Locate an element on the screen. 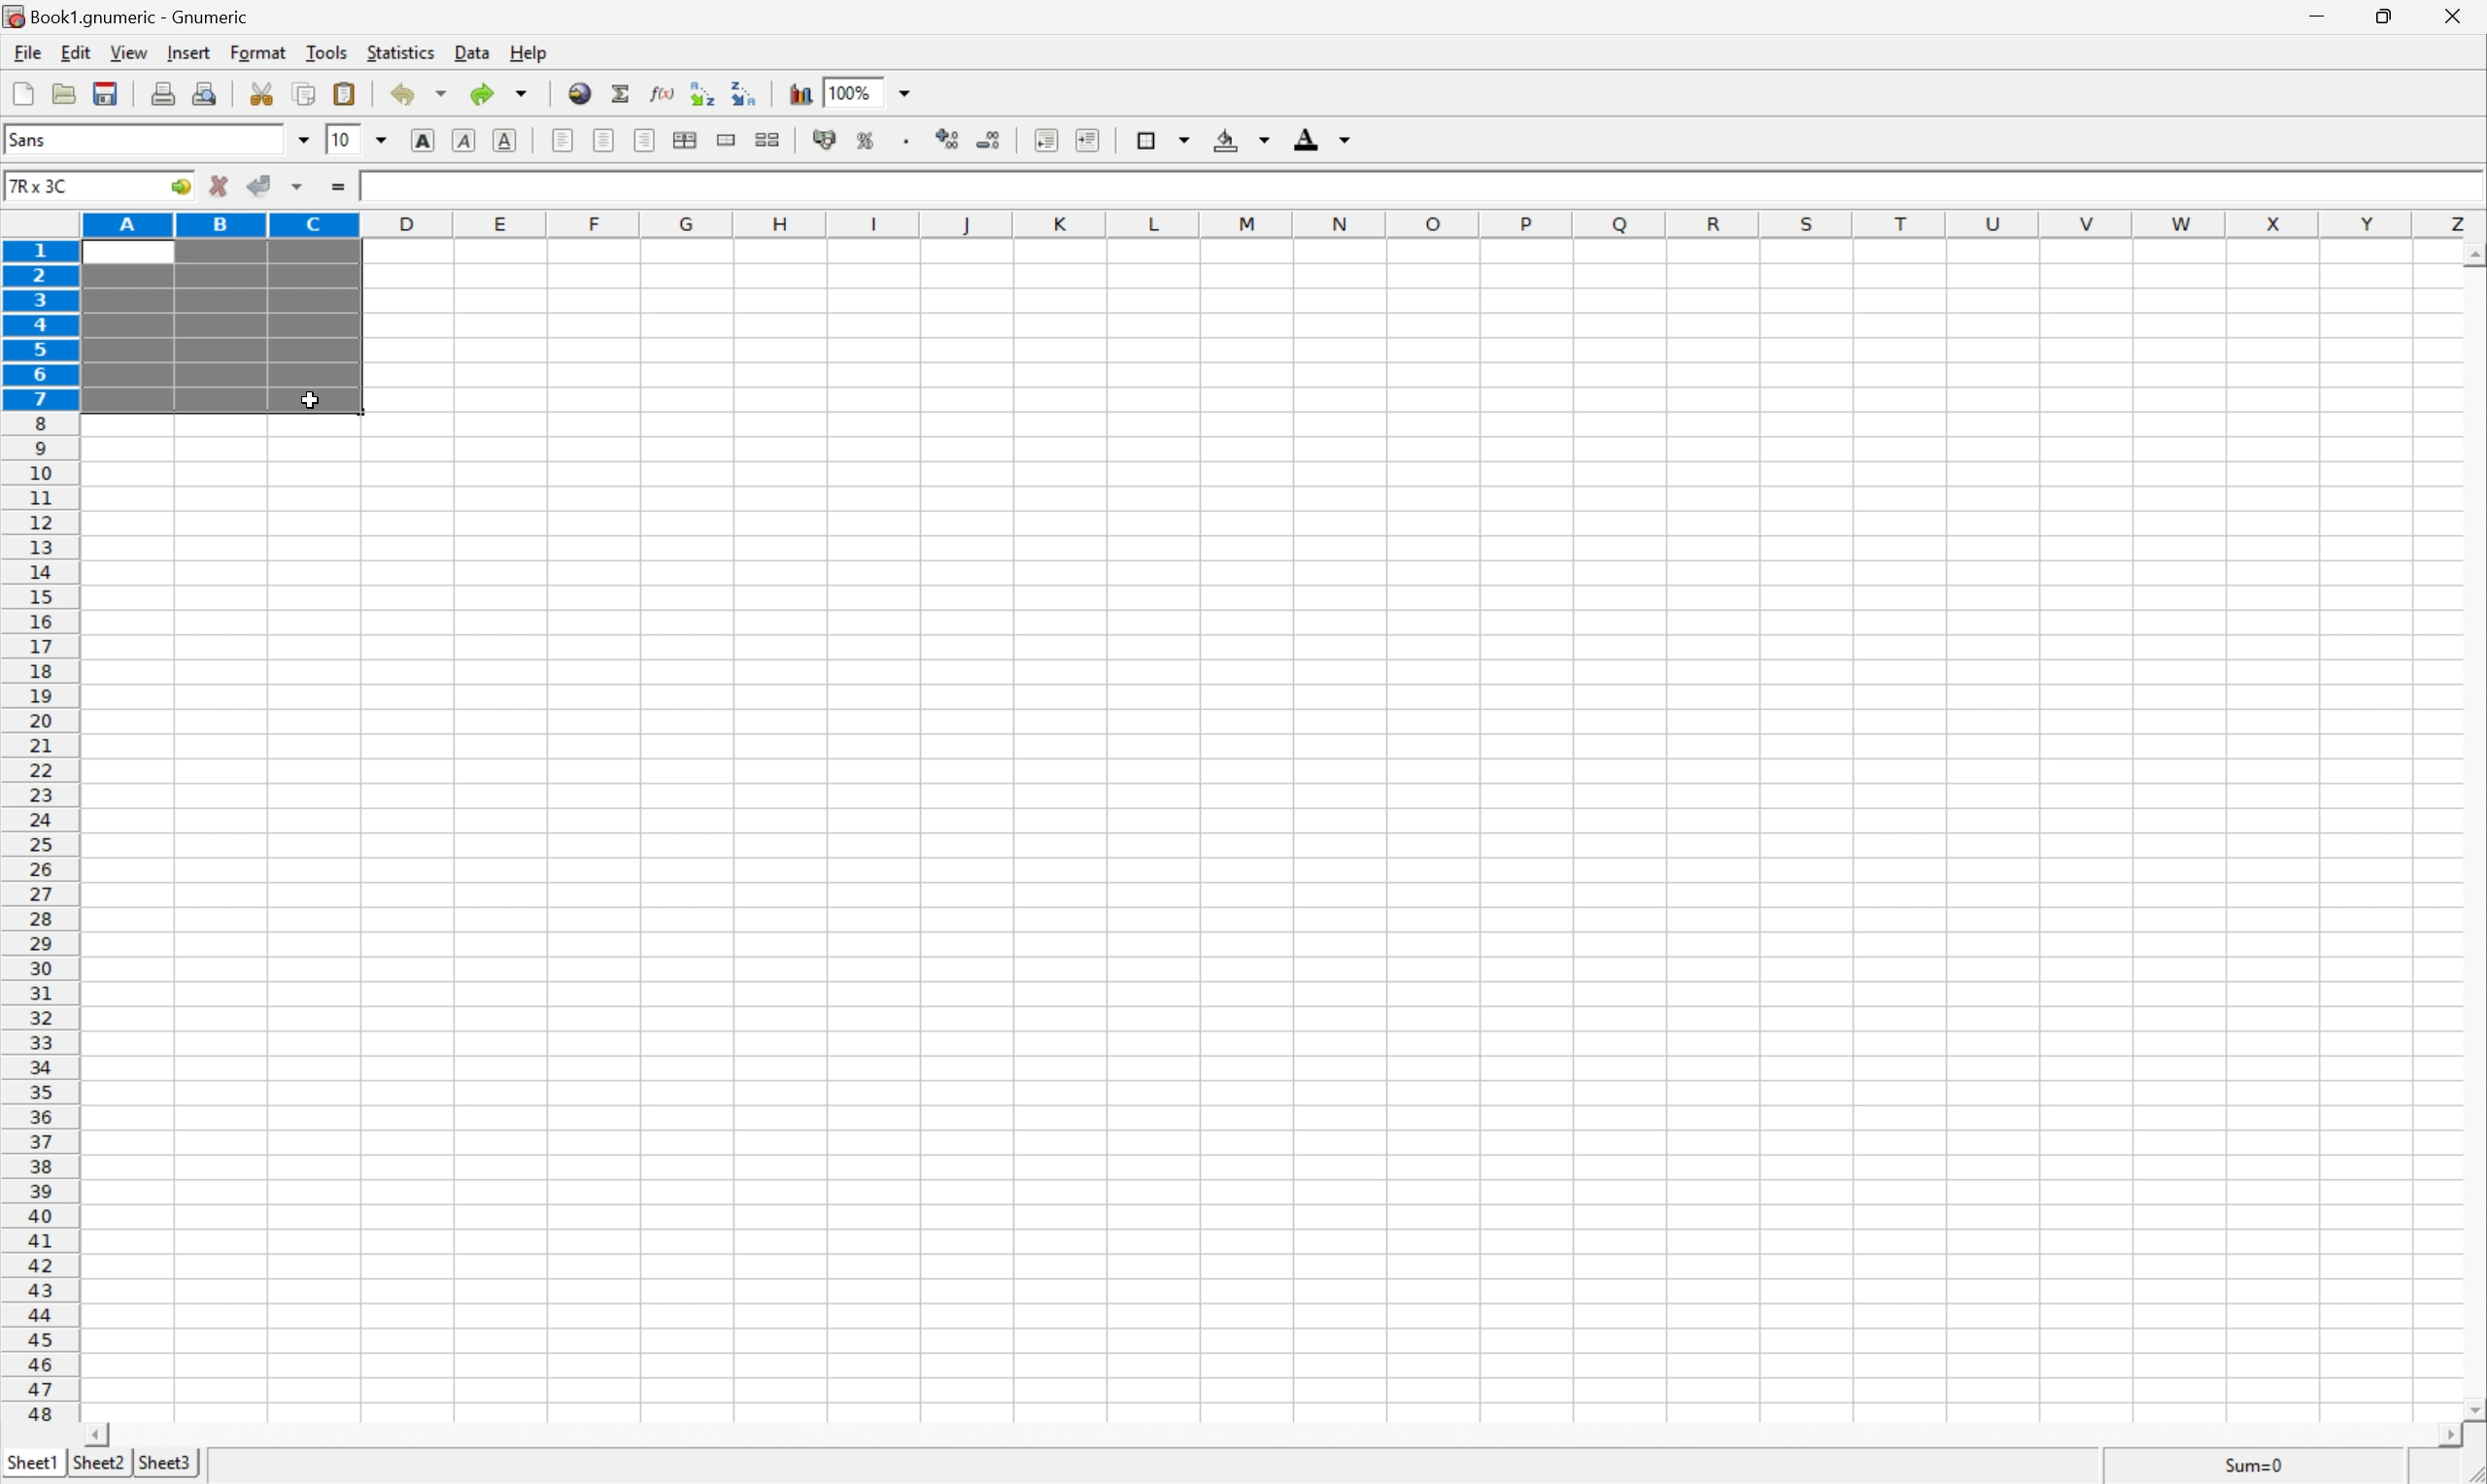 This screenshot has width=2487, height=1484. sheet1 is located at coordinates (31, 1466).